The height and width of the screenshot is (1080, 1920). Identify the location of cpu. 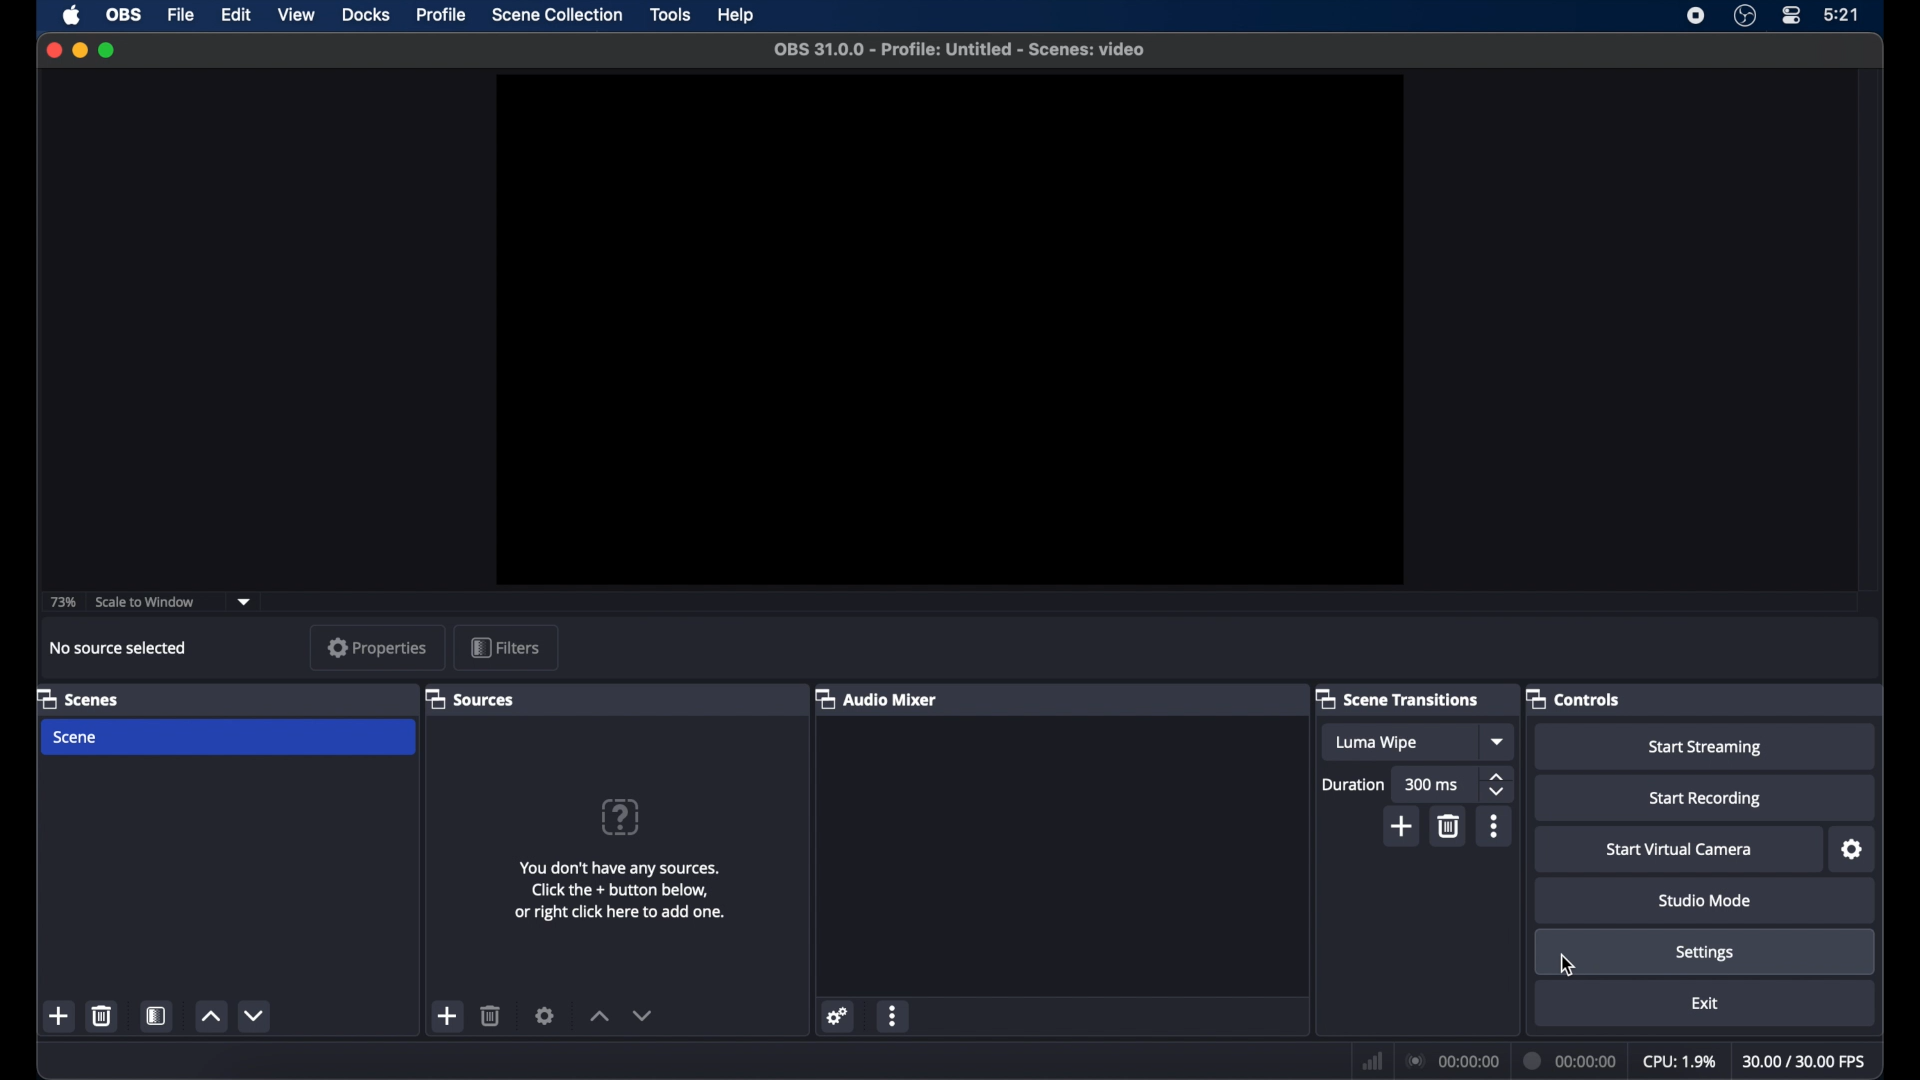
(1678, 1062).